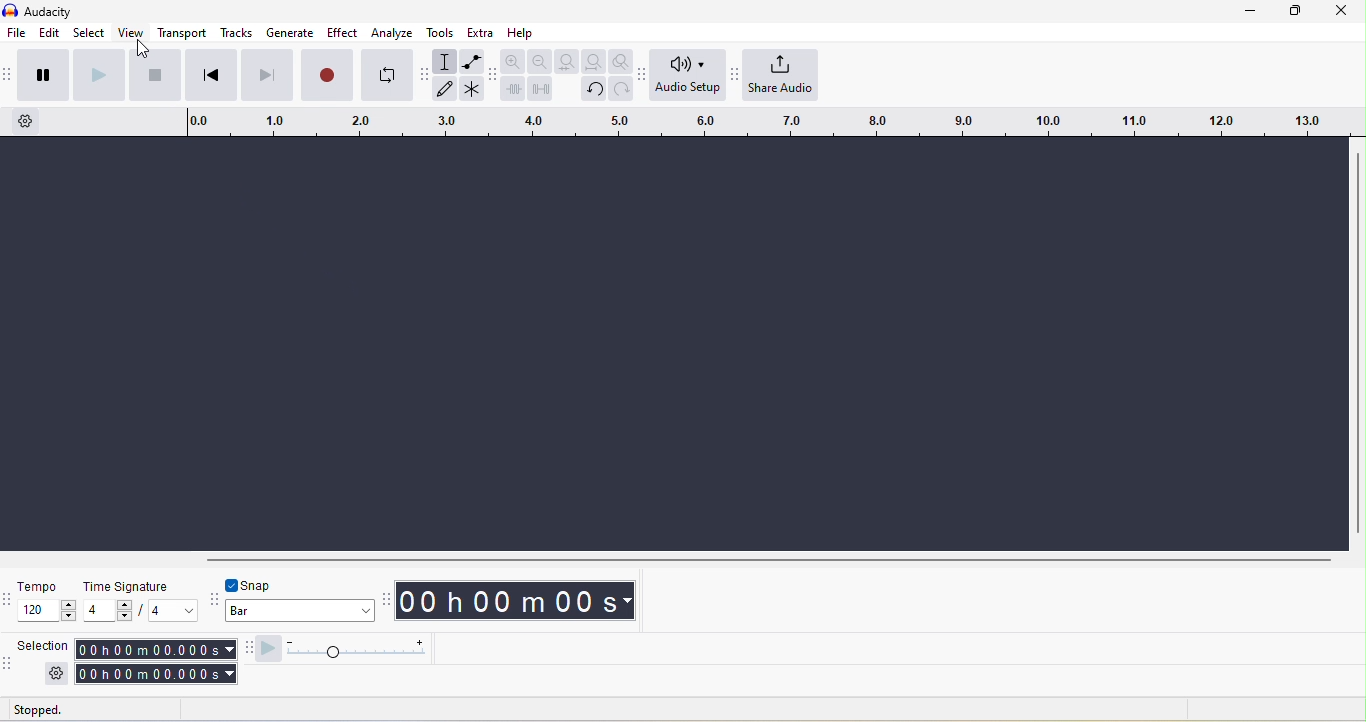 Image resolution: width=1366 pixels, height=722 pixels. I want to click on maximize, so click(1295, 11).